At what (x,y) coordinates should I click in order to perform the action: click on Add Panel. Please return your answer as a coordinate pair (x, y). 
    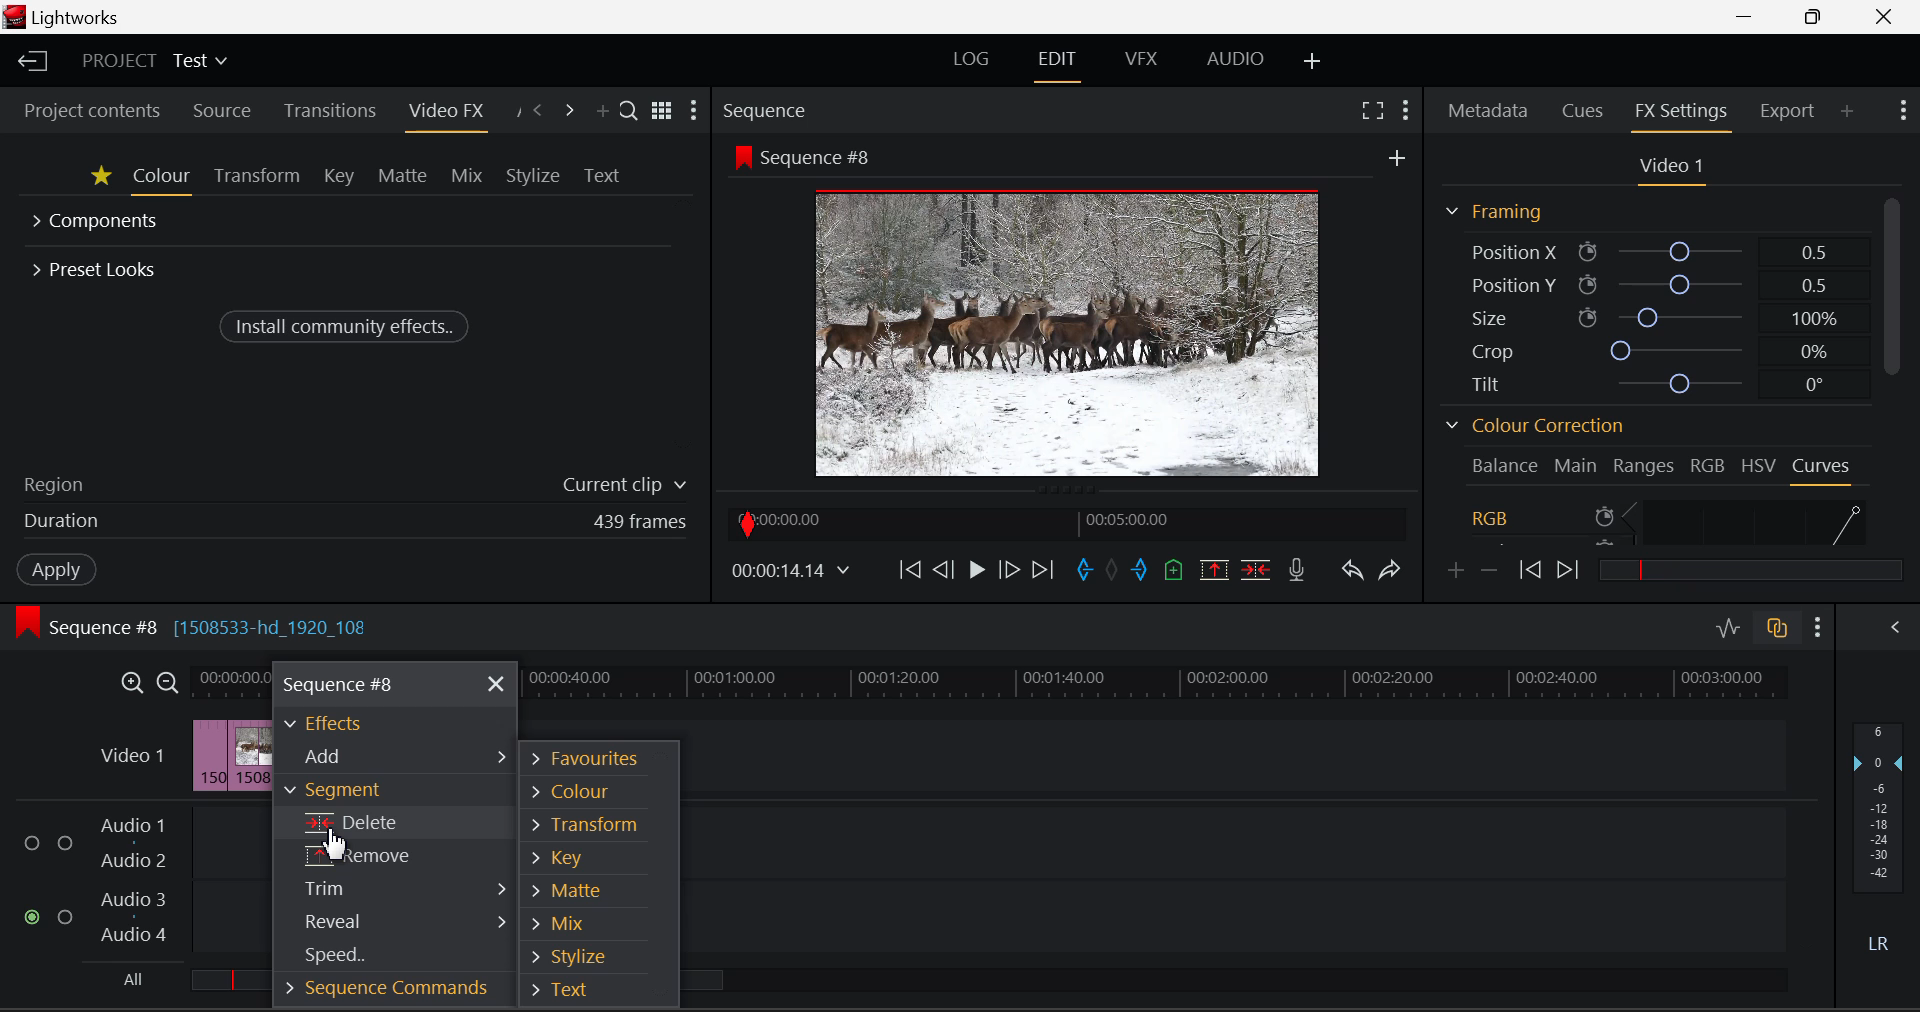
    Looking at the image, I should click on (1847, 111).